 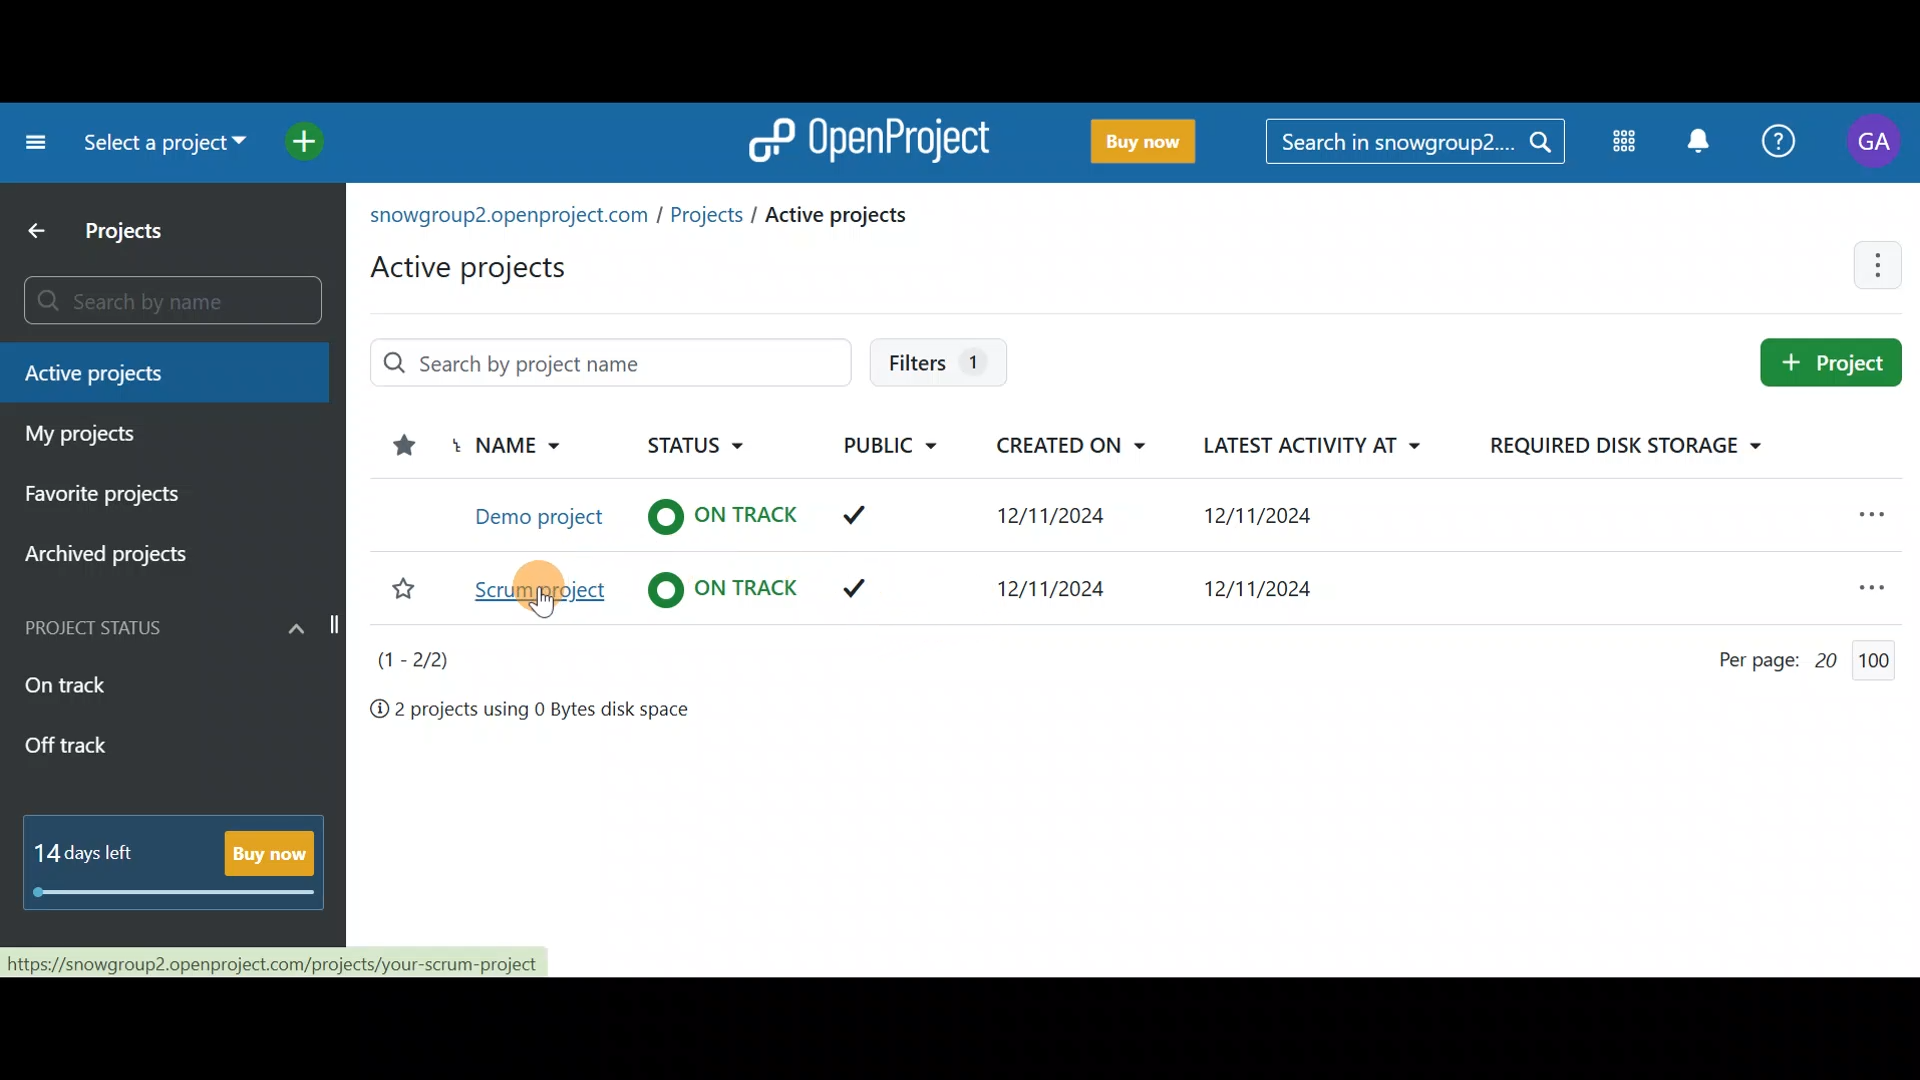 What do you see at coordinates (113, 232) in the screenshot?
I see `Projects` at bounding box center [113, 232].